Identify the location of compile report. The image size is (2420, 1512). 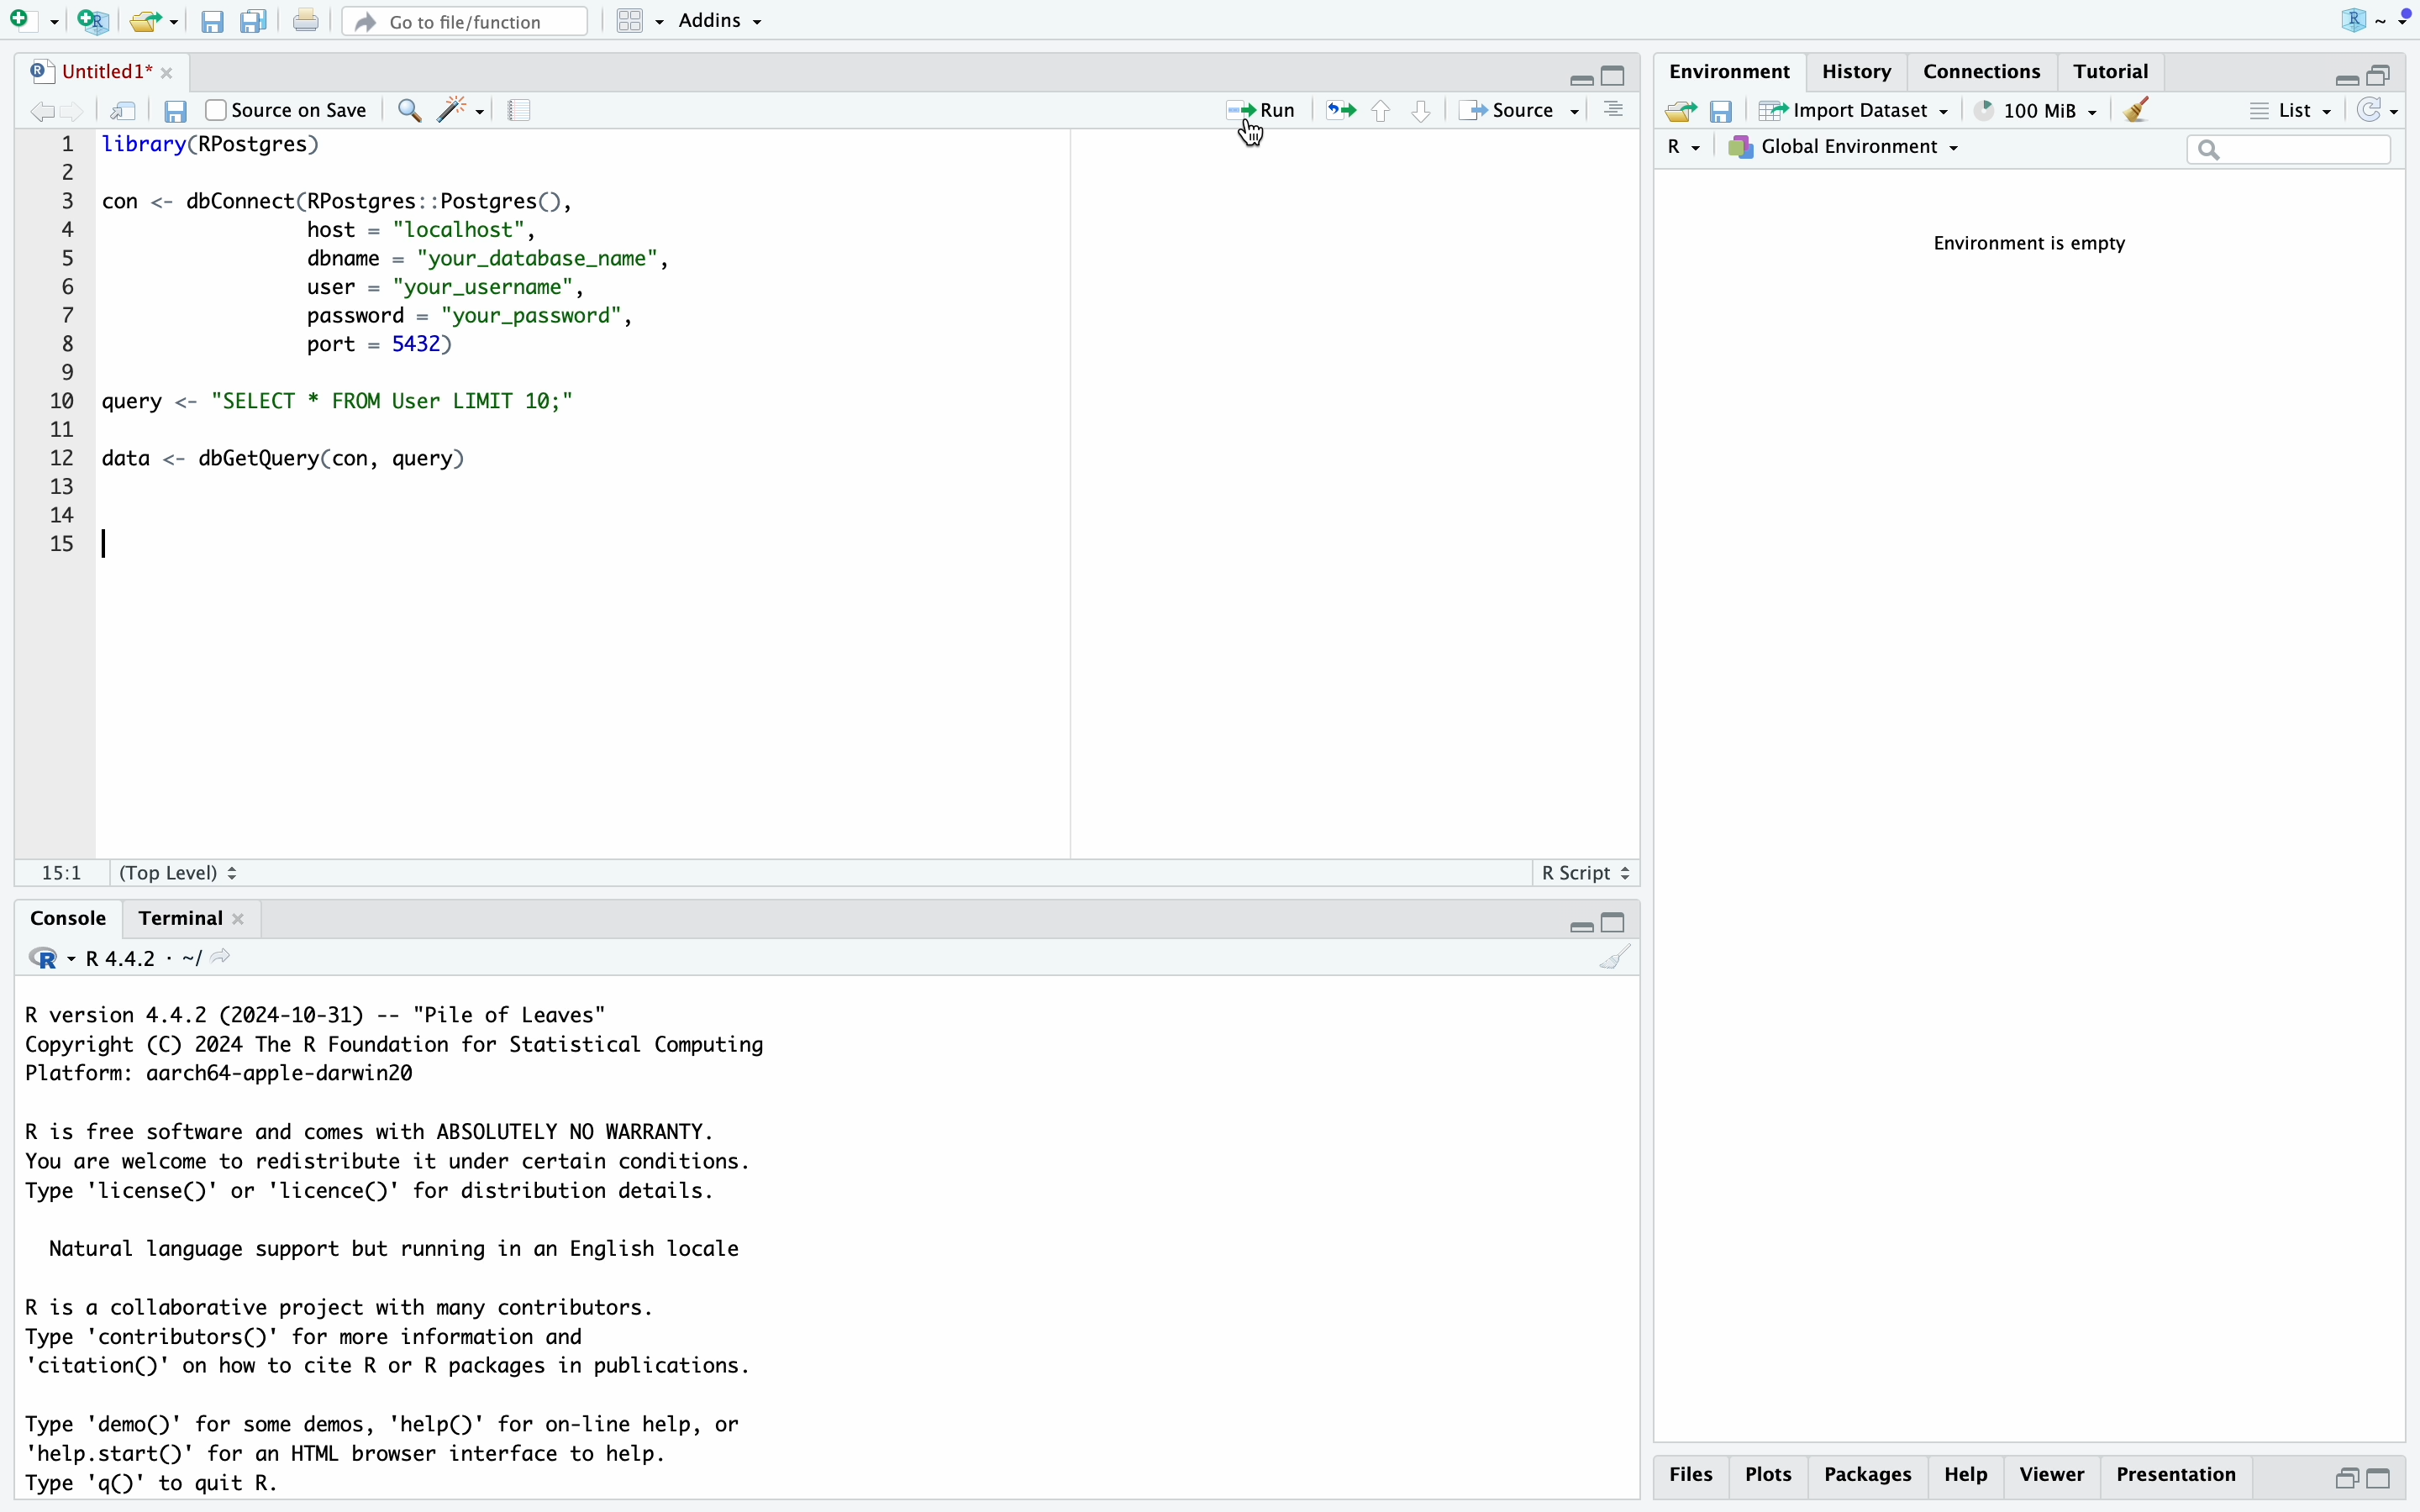
(530, 112).